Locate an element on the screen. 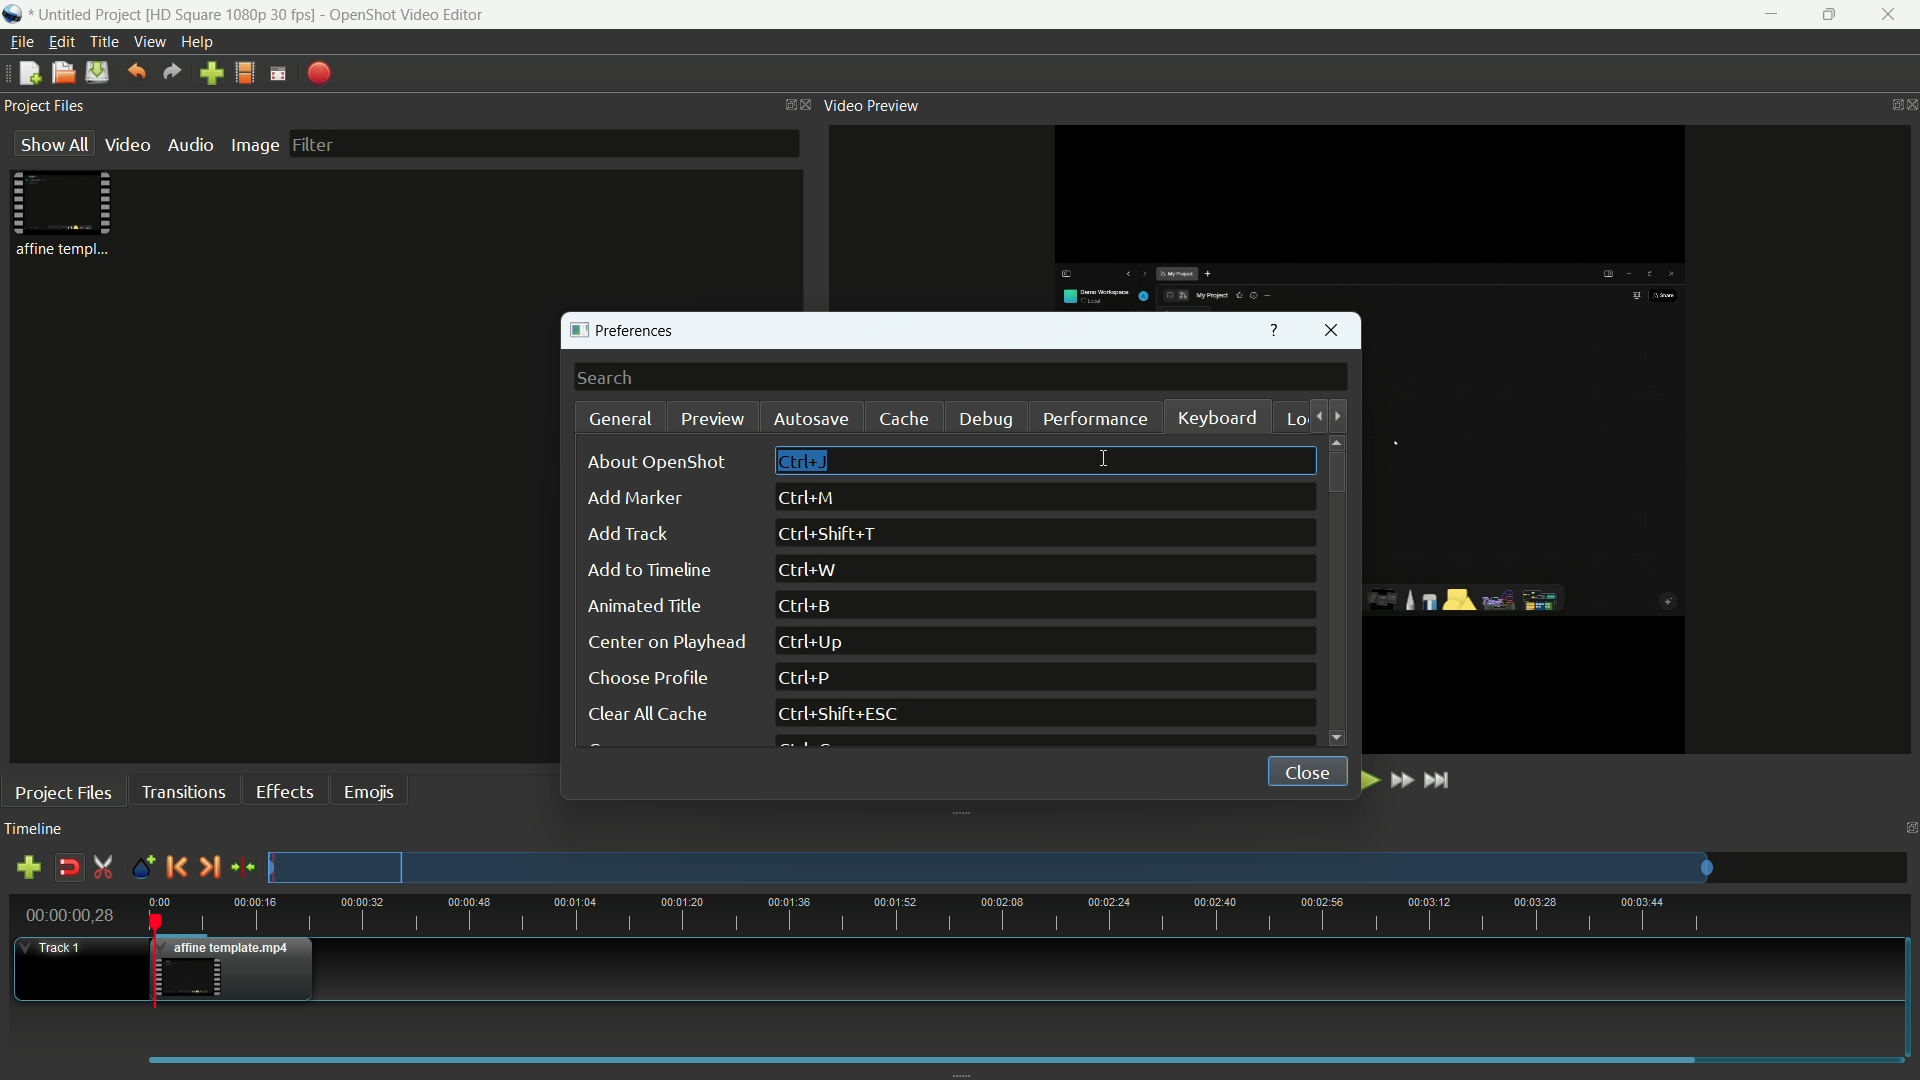 Image resolution: width=1920 pixels, height=1080 pixels. view menu is located at coordinates (150, 42).